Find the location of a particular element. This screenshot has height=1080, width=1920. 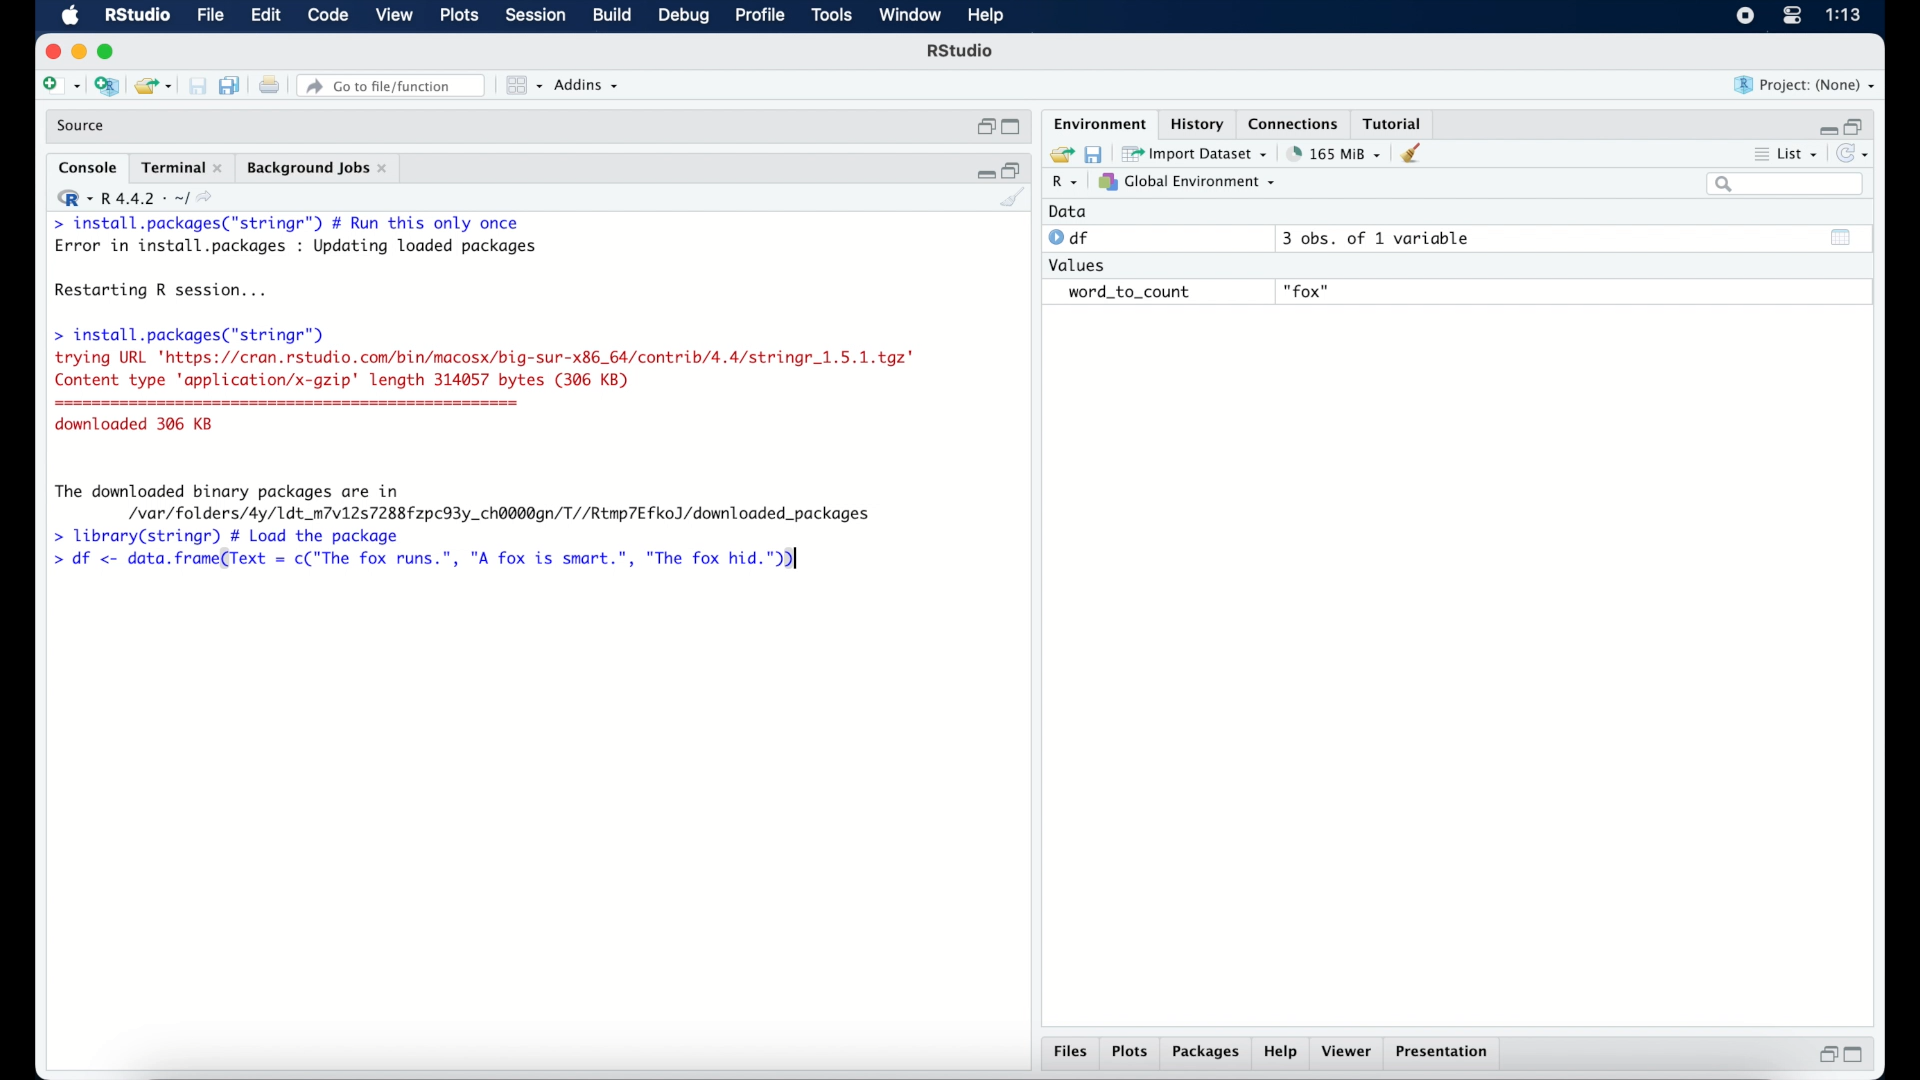

load existing project is located at coordinates (157, 87).